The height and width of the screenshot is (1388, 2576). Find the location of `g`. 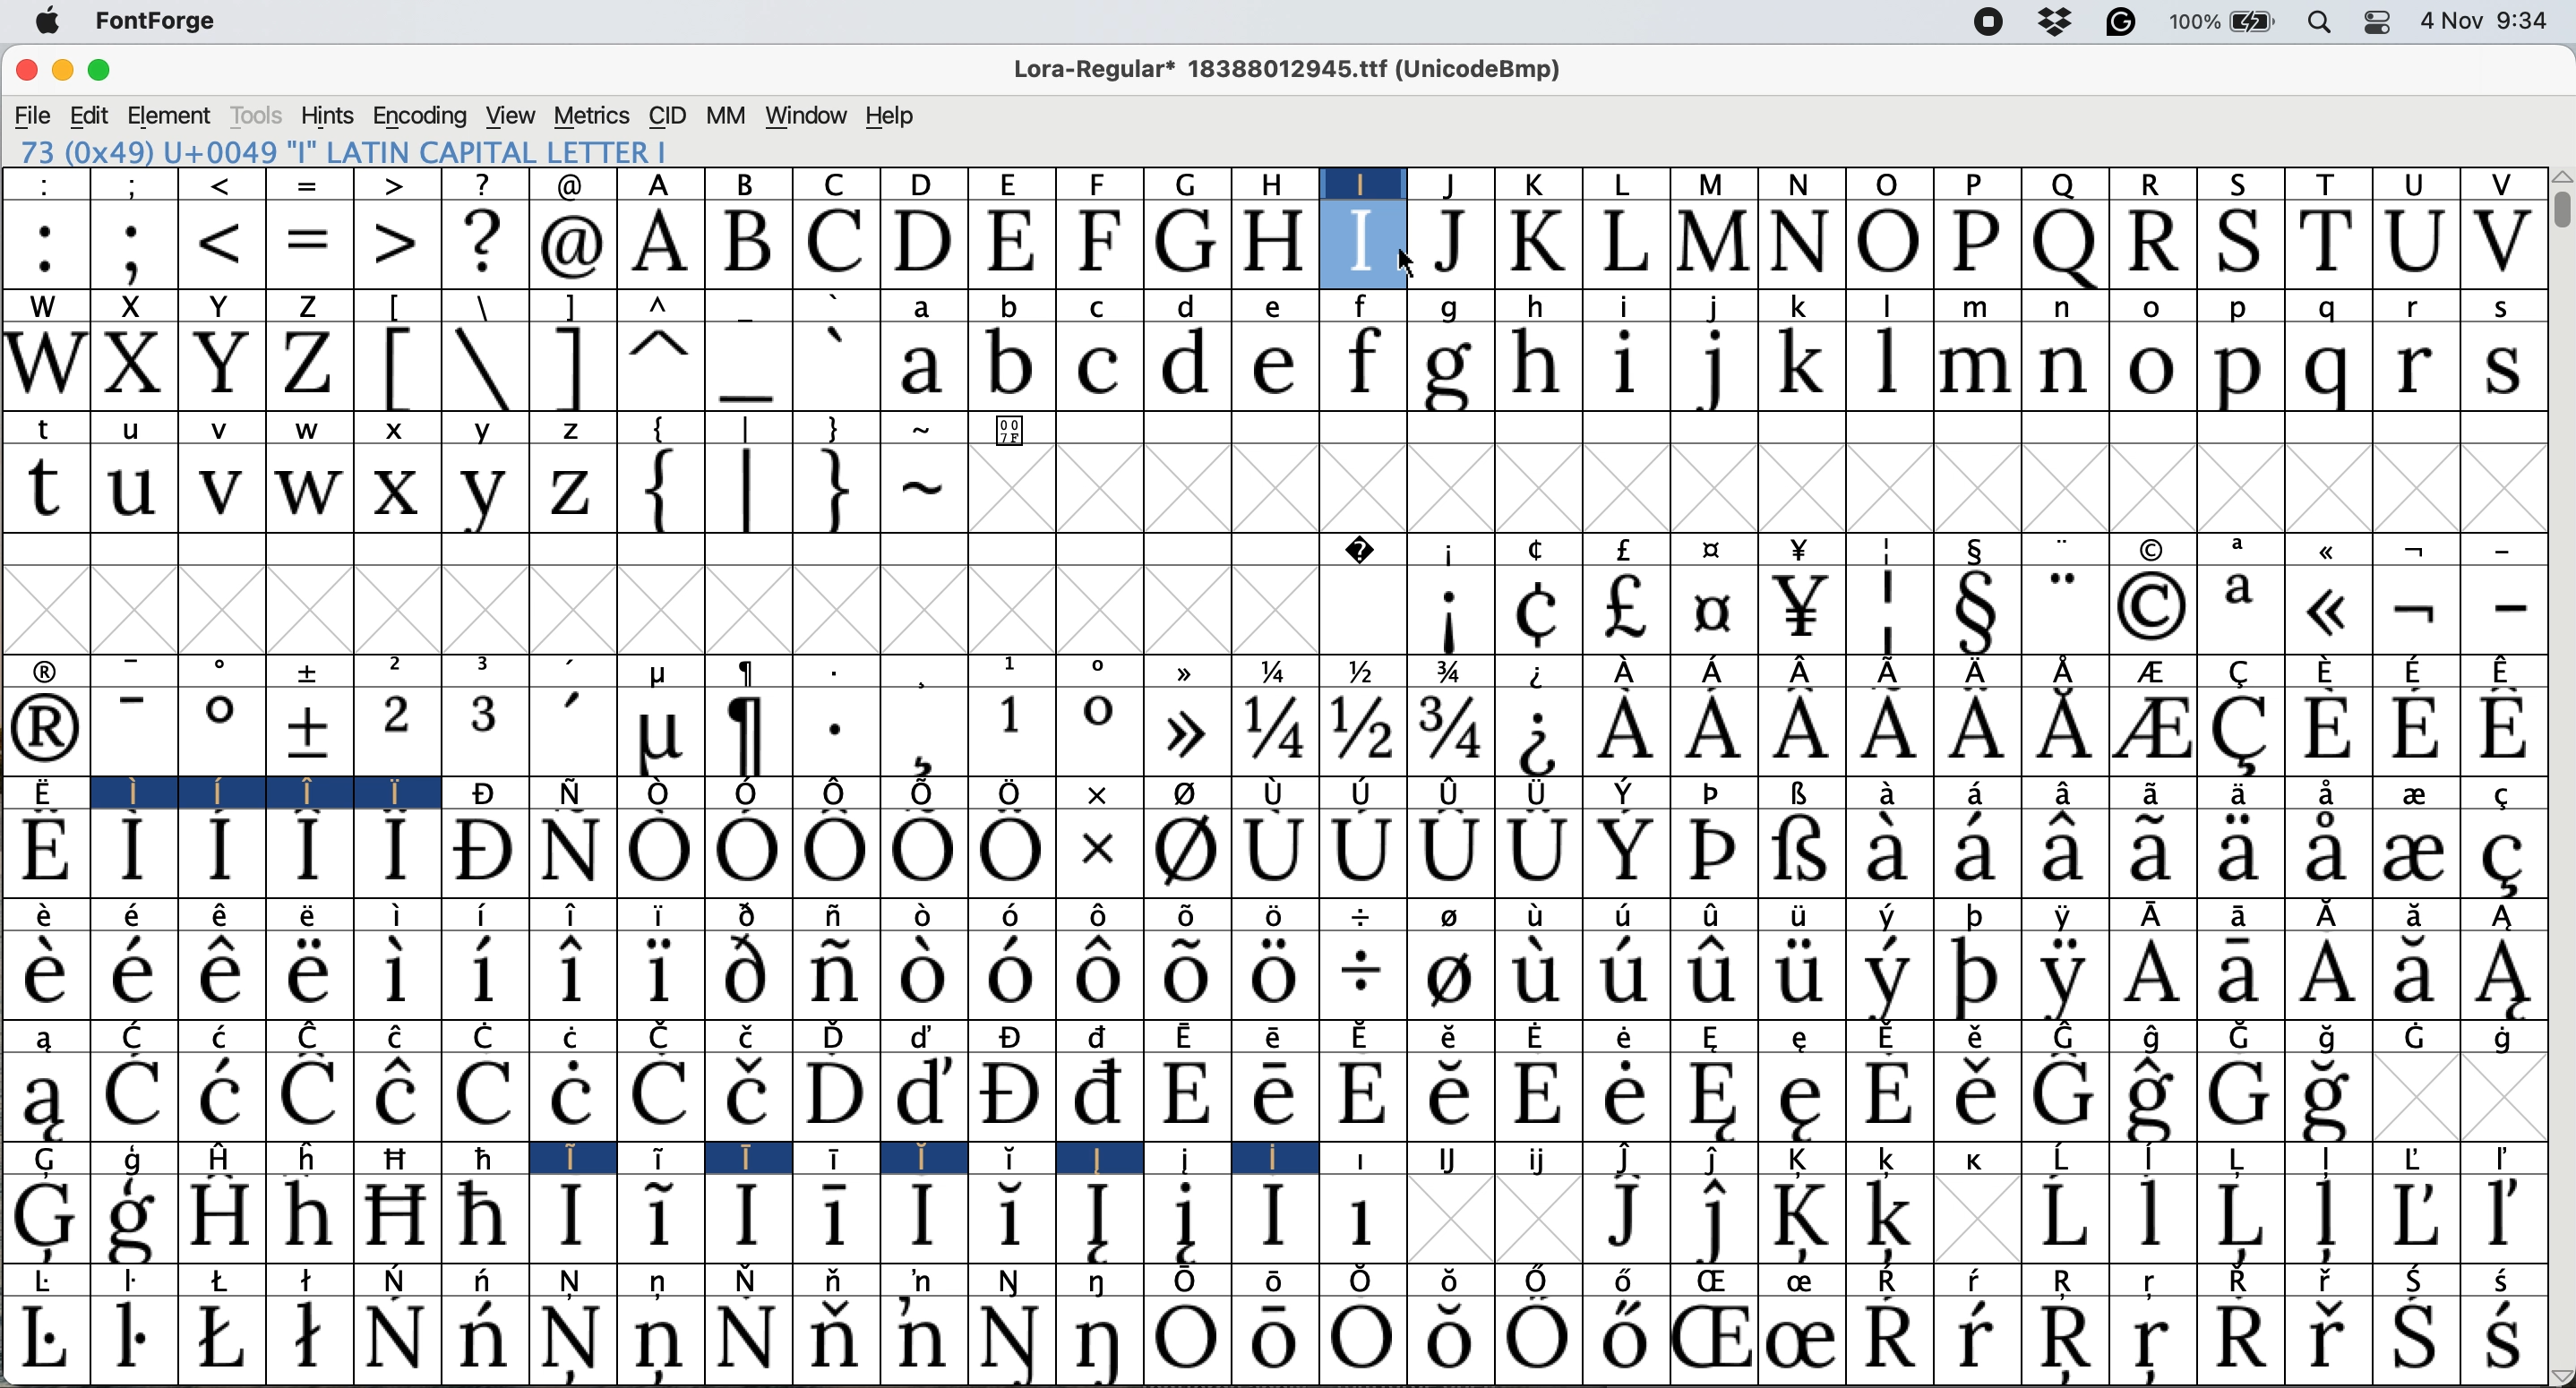

g is located at coordinates (136, 1159).